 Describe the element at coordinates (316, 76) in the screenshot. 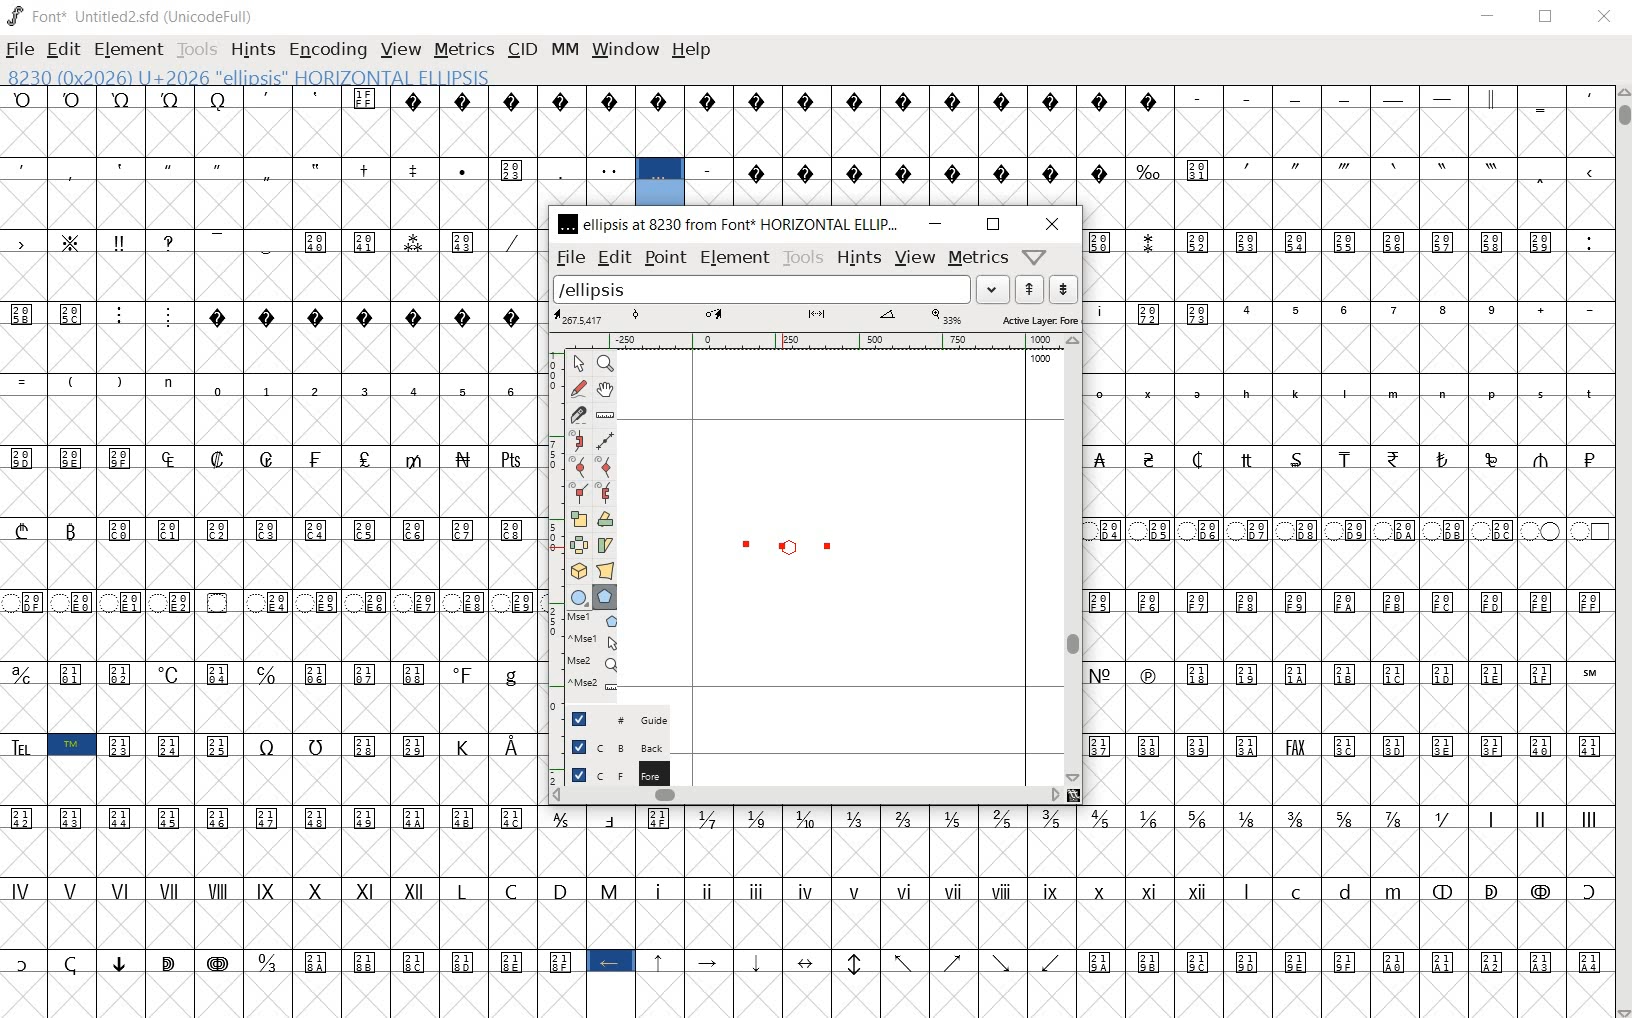

I see `8230 (0x2026) U+2026 "ELLIPSIS" HORIZONTAL ELLIPSIS` at that location.